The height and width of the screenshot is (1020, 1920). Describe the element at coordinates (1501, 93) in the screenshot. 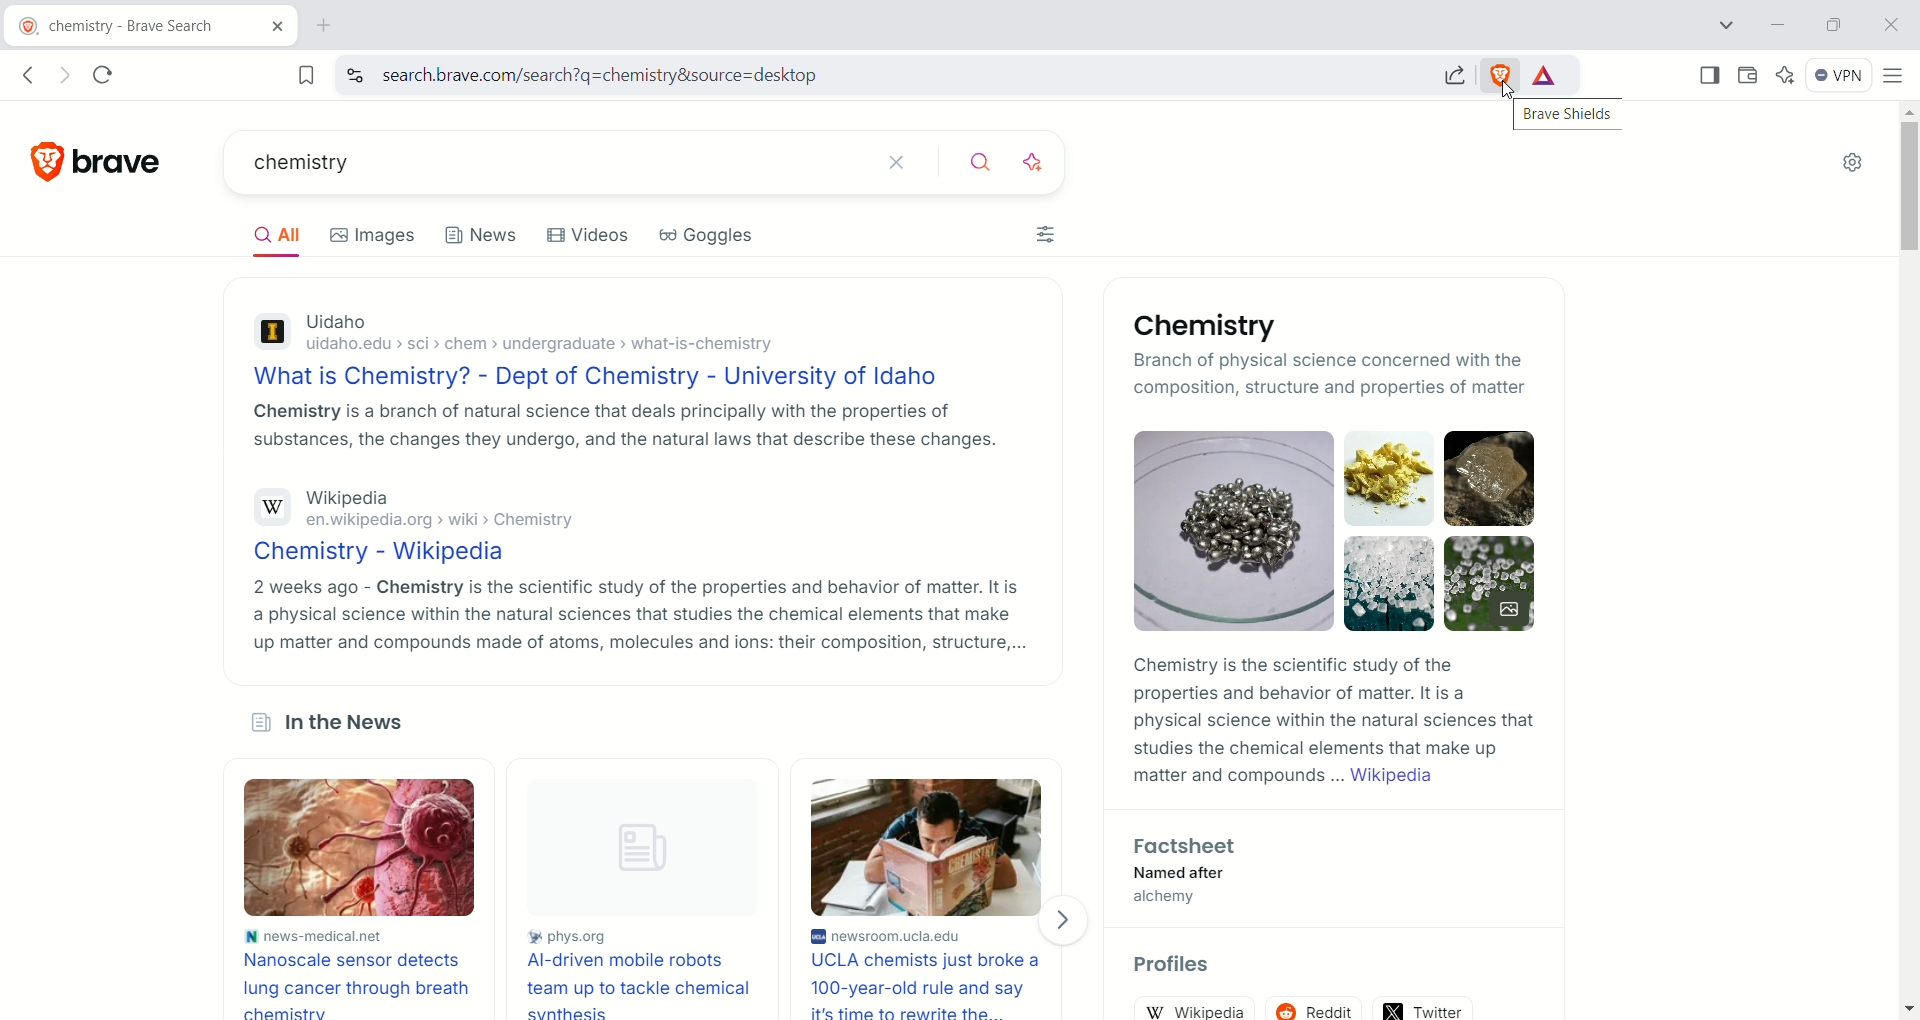

I see `pointer cursor` at that location.